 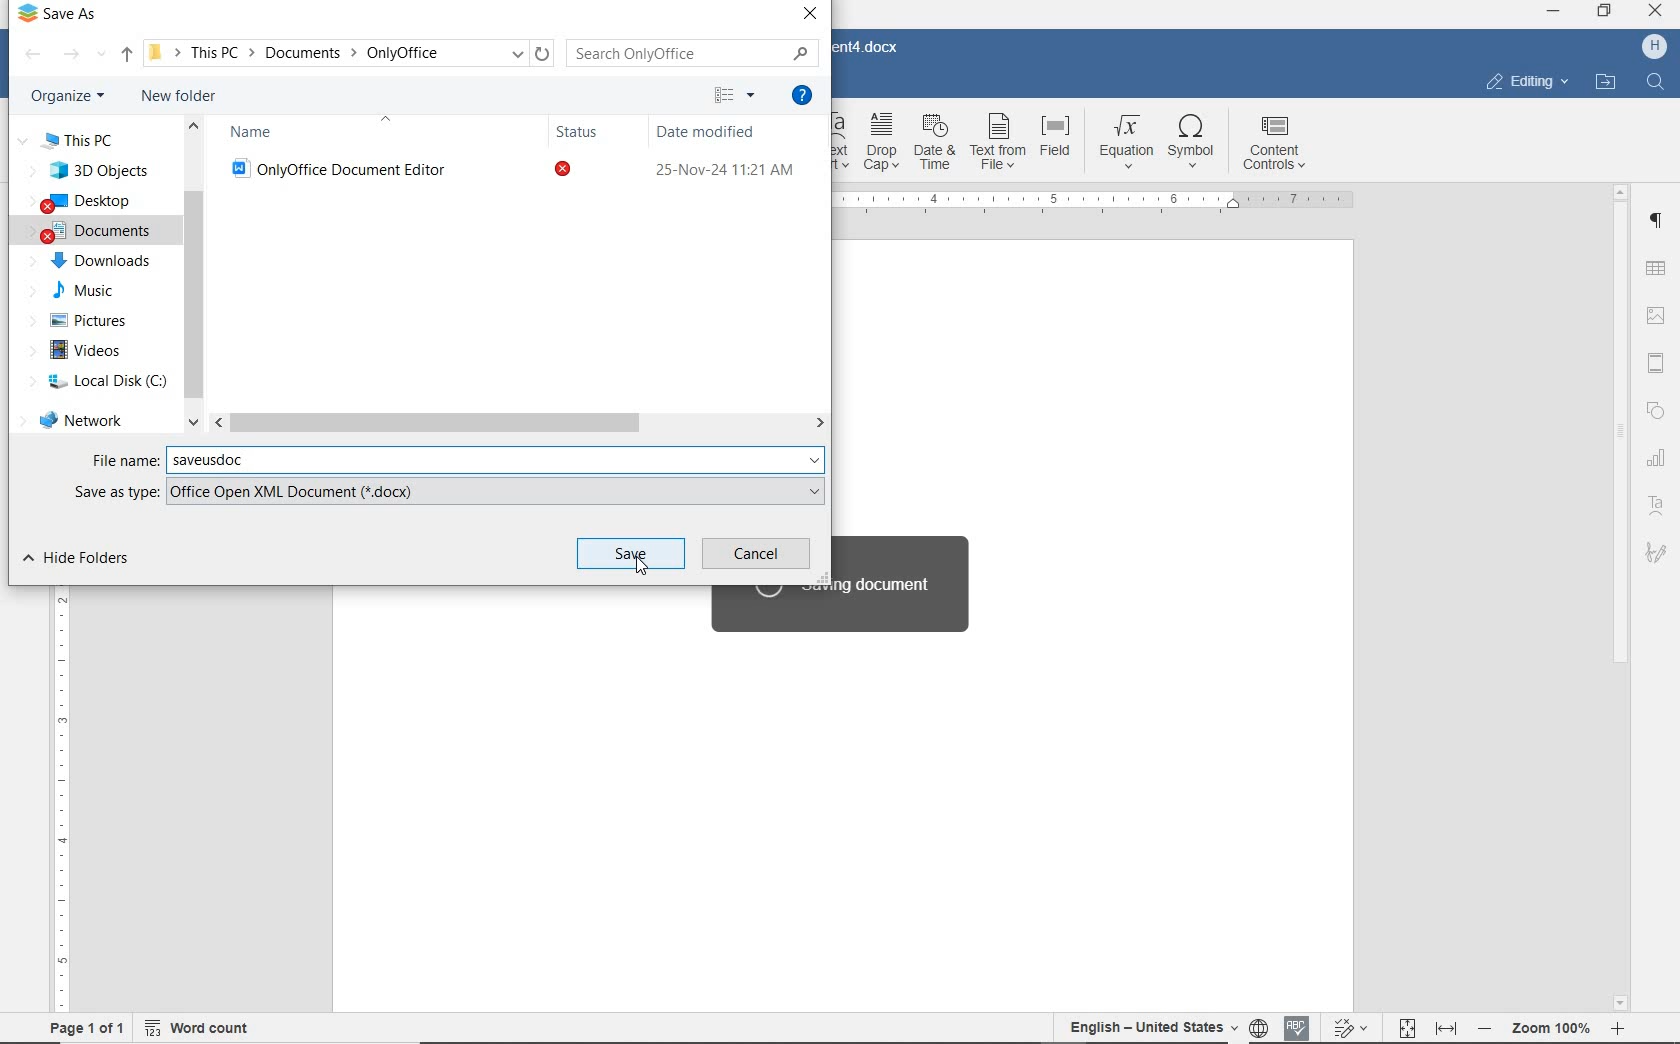 I want to click on ruler, so click(x=59, y=796).